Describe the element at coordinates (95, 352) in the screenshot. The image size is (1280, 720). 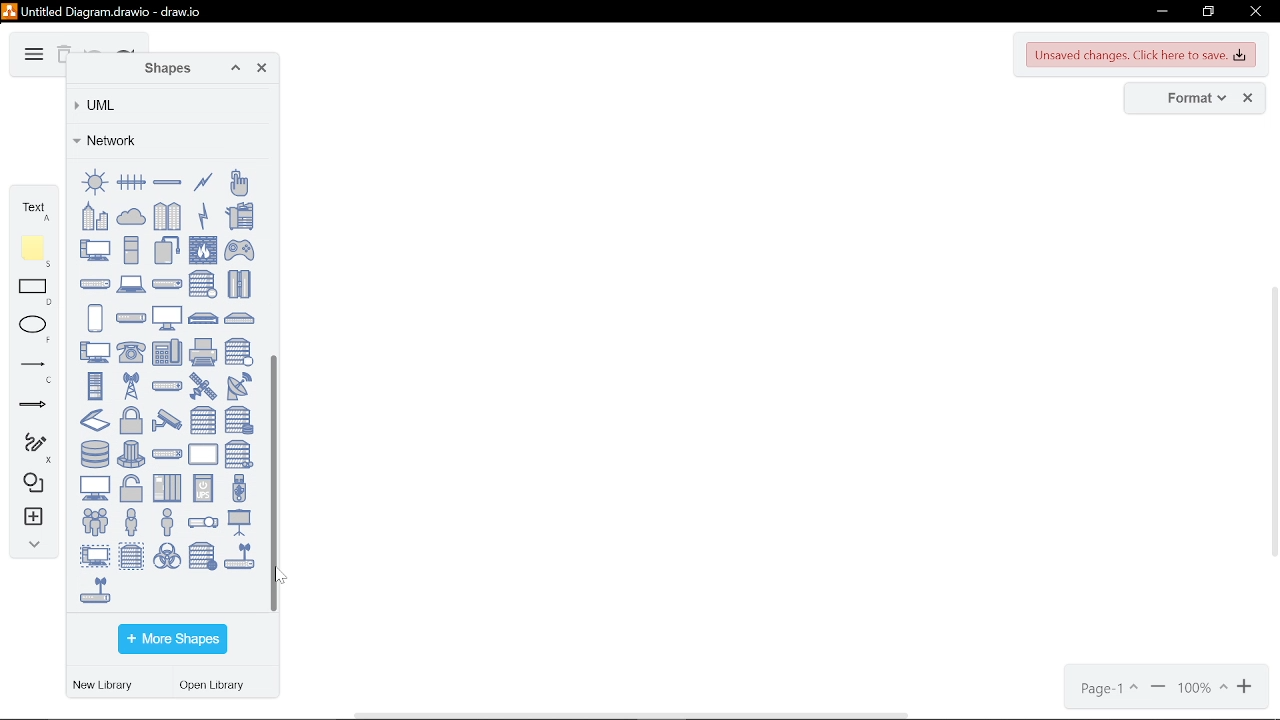
I see `PC` at that location.